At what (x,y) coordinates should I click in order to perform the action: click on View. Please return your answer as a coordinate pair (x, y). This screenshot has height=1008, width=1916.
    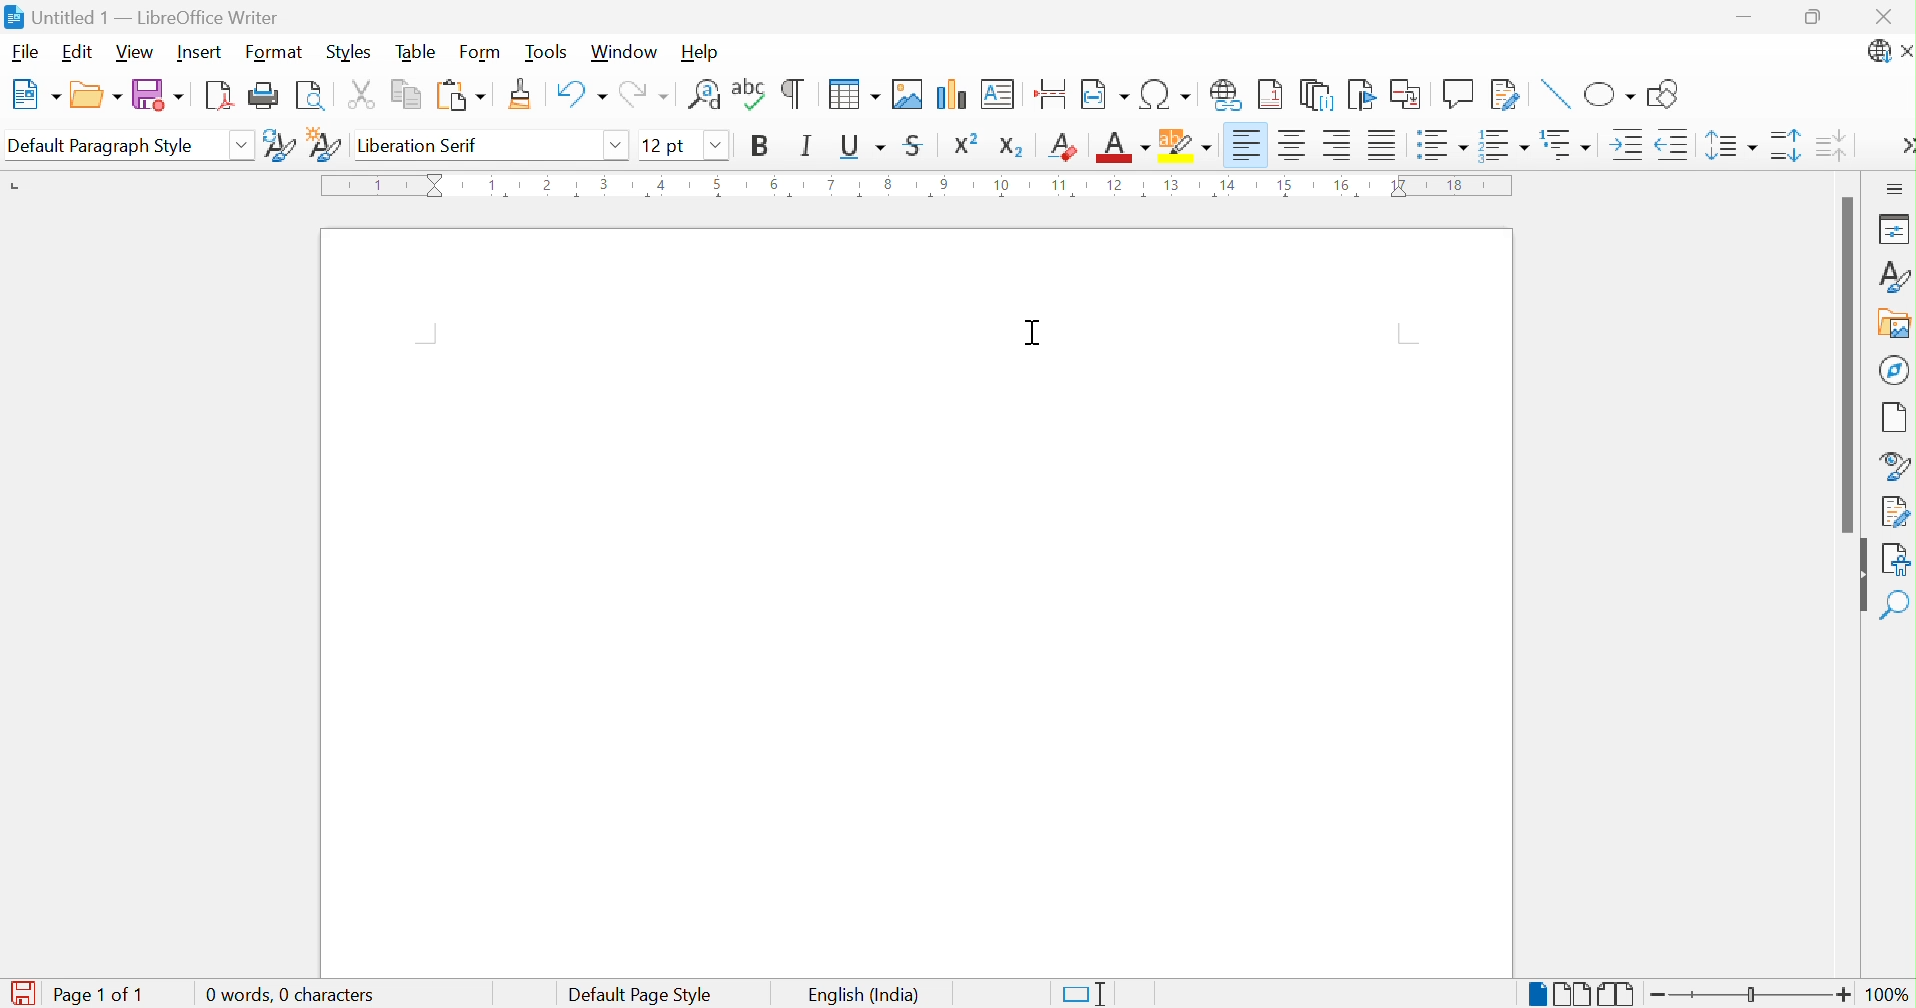
    Looking at the image, I should click on (133, 53).